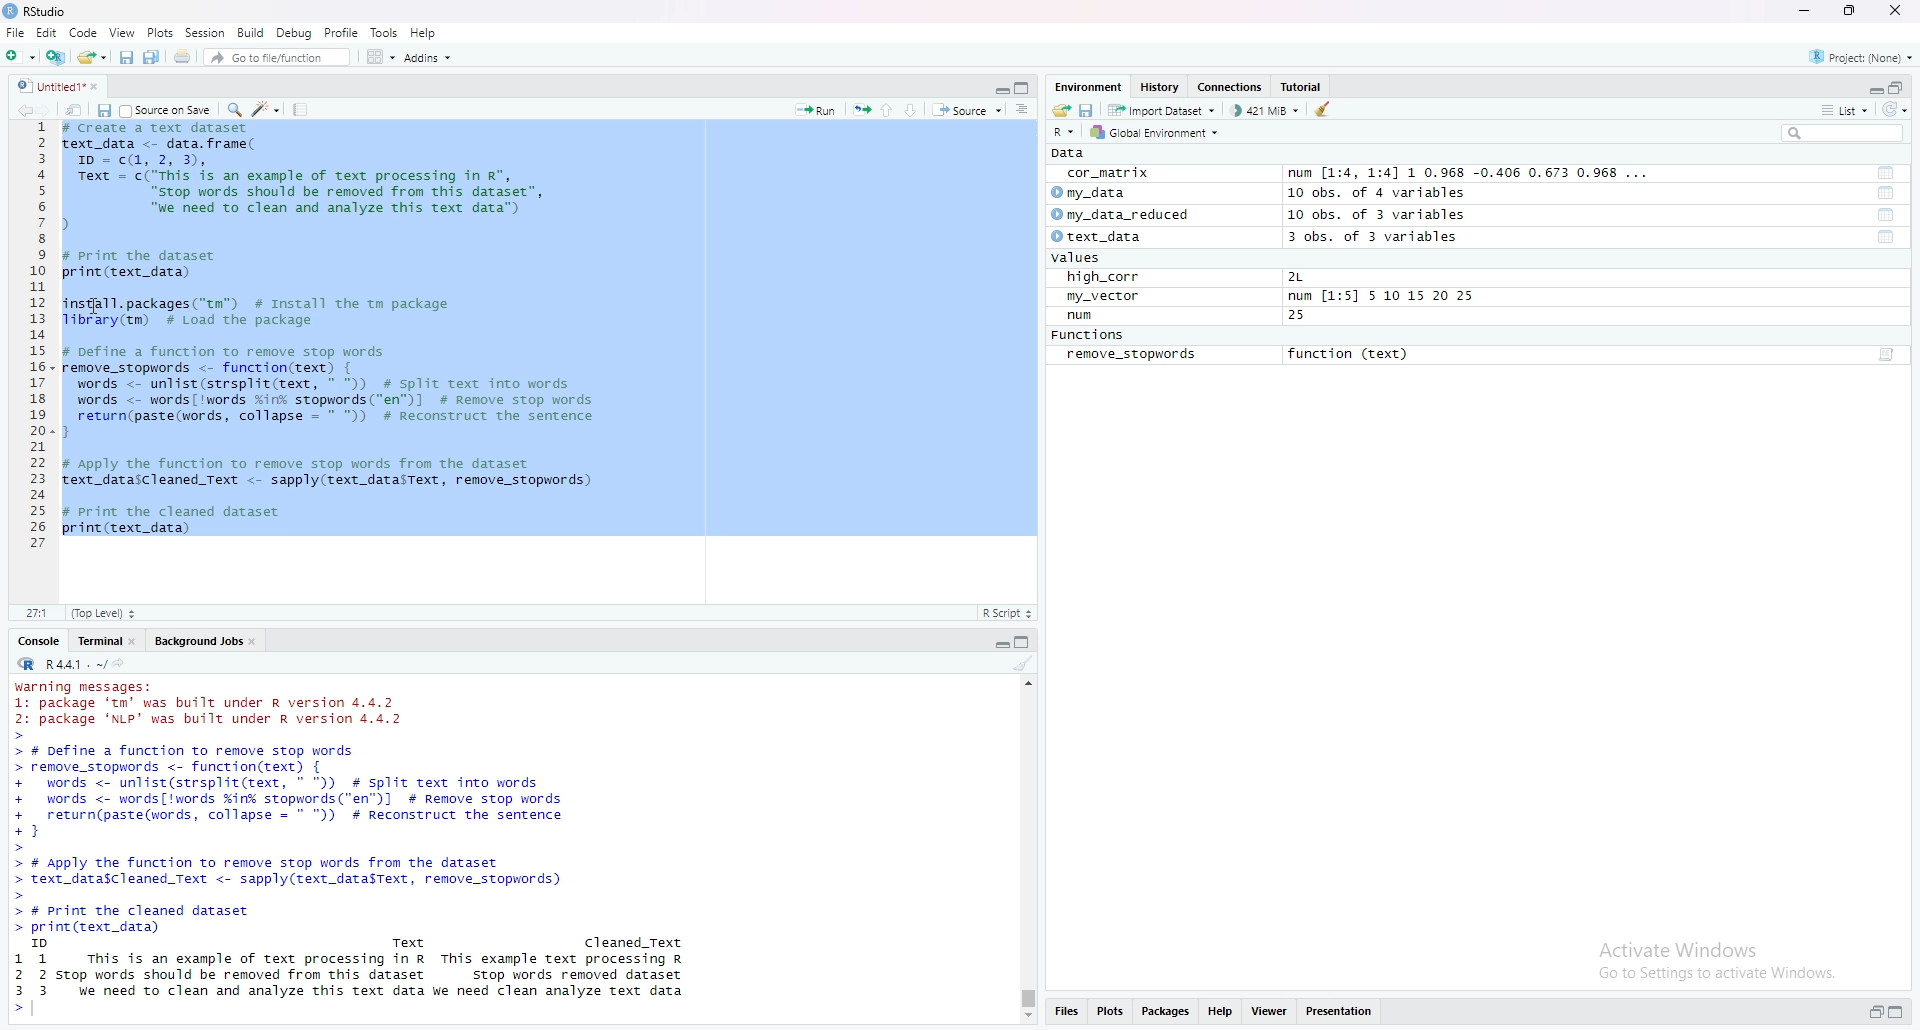 The height and width of the screenshot is (1030, 1920). Describe the element at coordinates (1879, 355) in the screenshot. I see `function` at that location.